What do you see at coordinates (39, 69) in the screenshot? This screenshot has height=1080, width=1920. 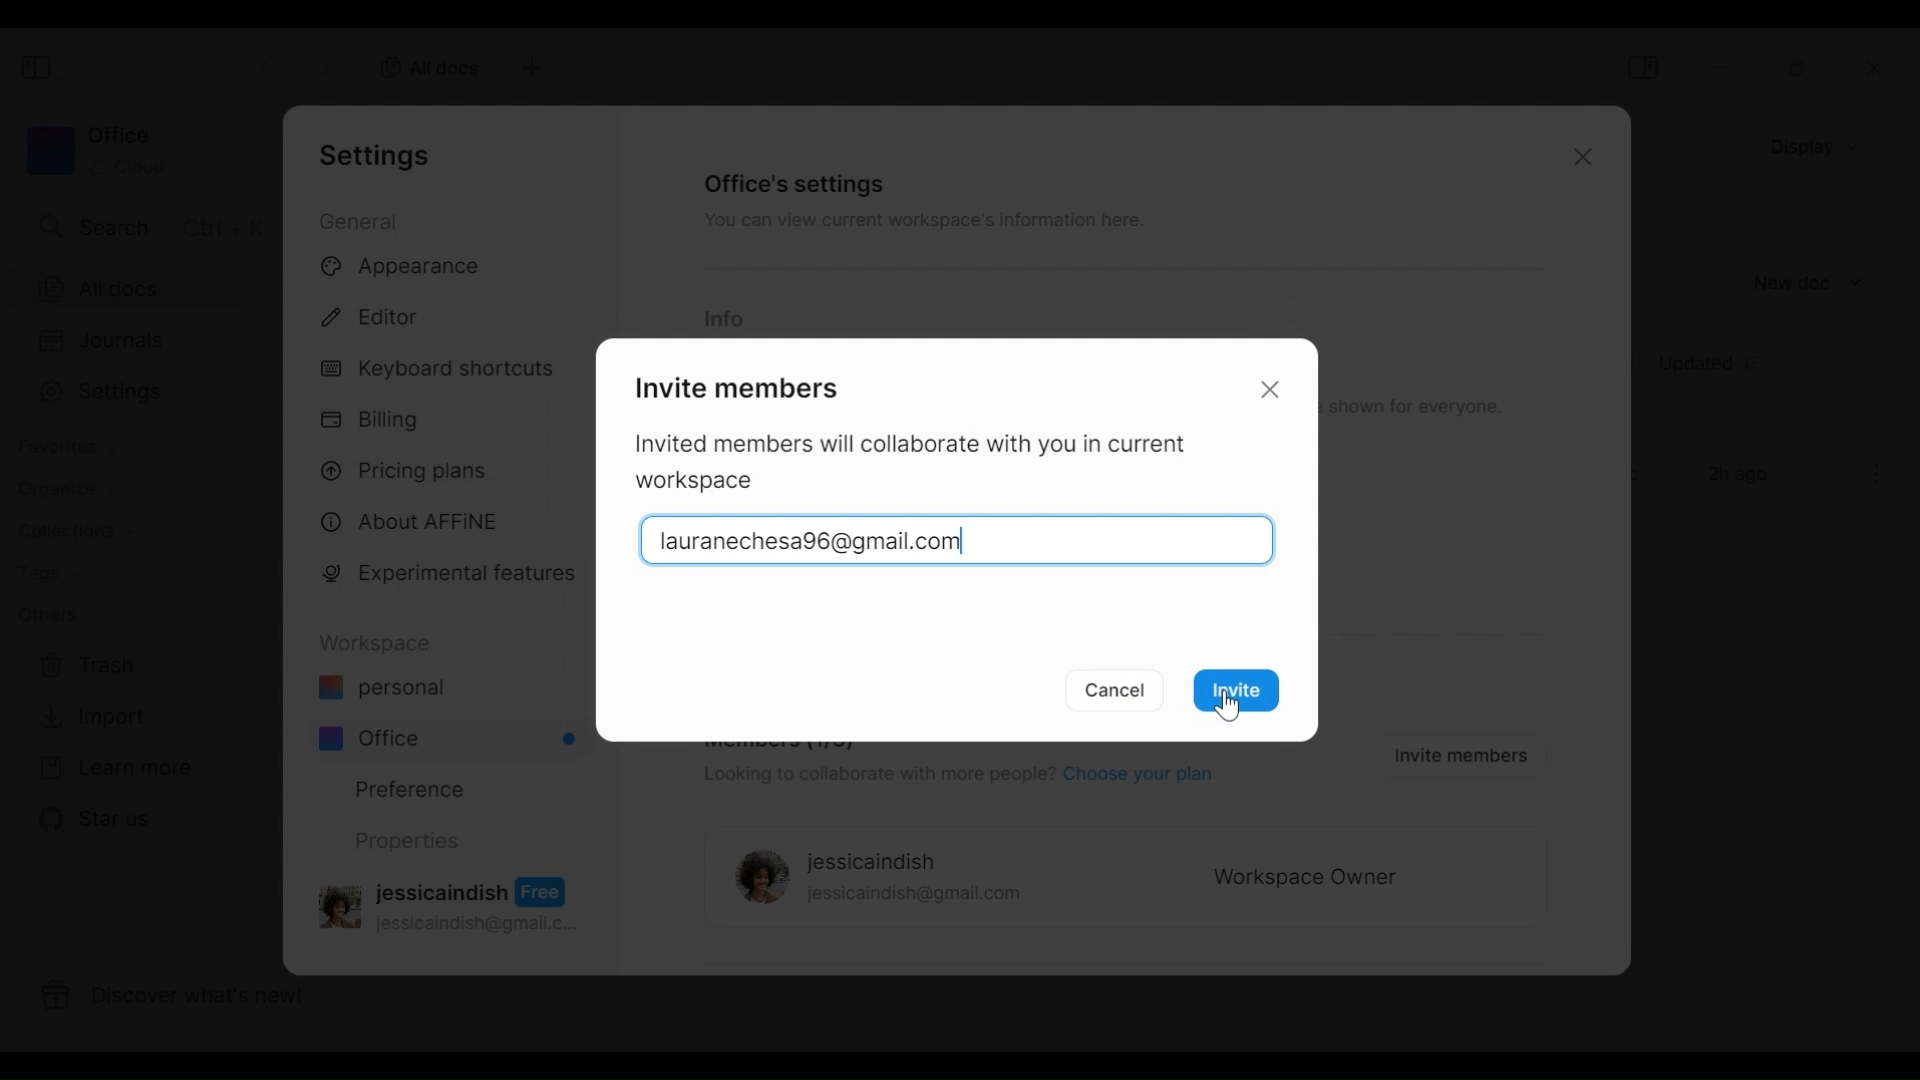 I see `Show/Hide Sidebar` at bounding box center [39, 69].